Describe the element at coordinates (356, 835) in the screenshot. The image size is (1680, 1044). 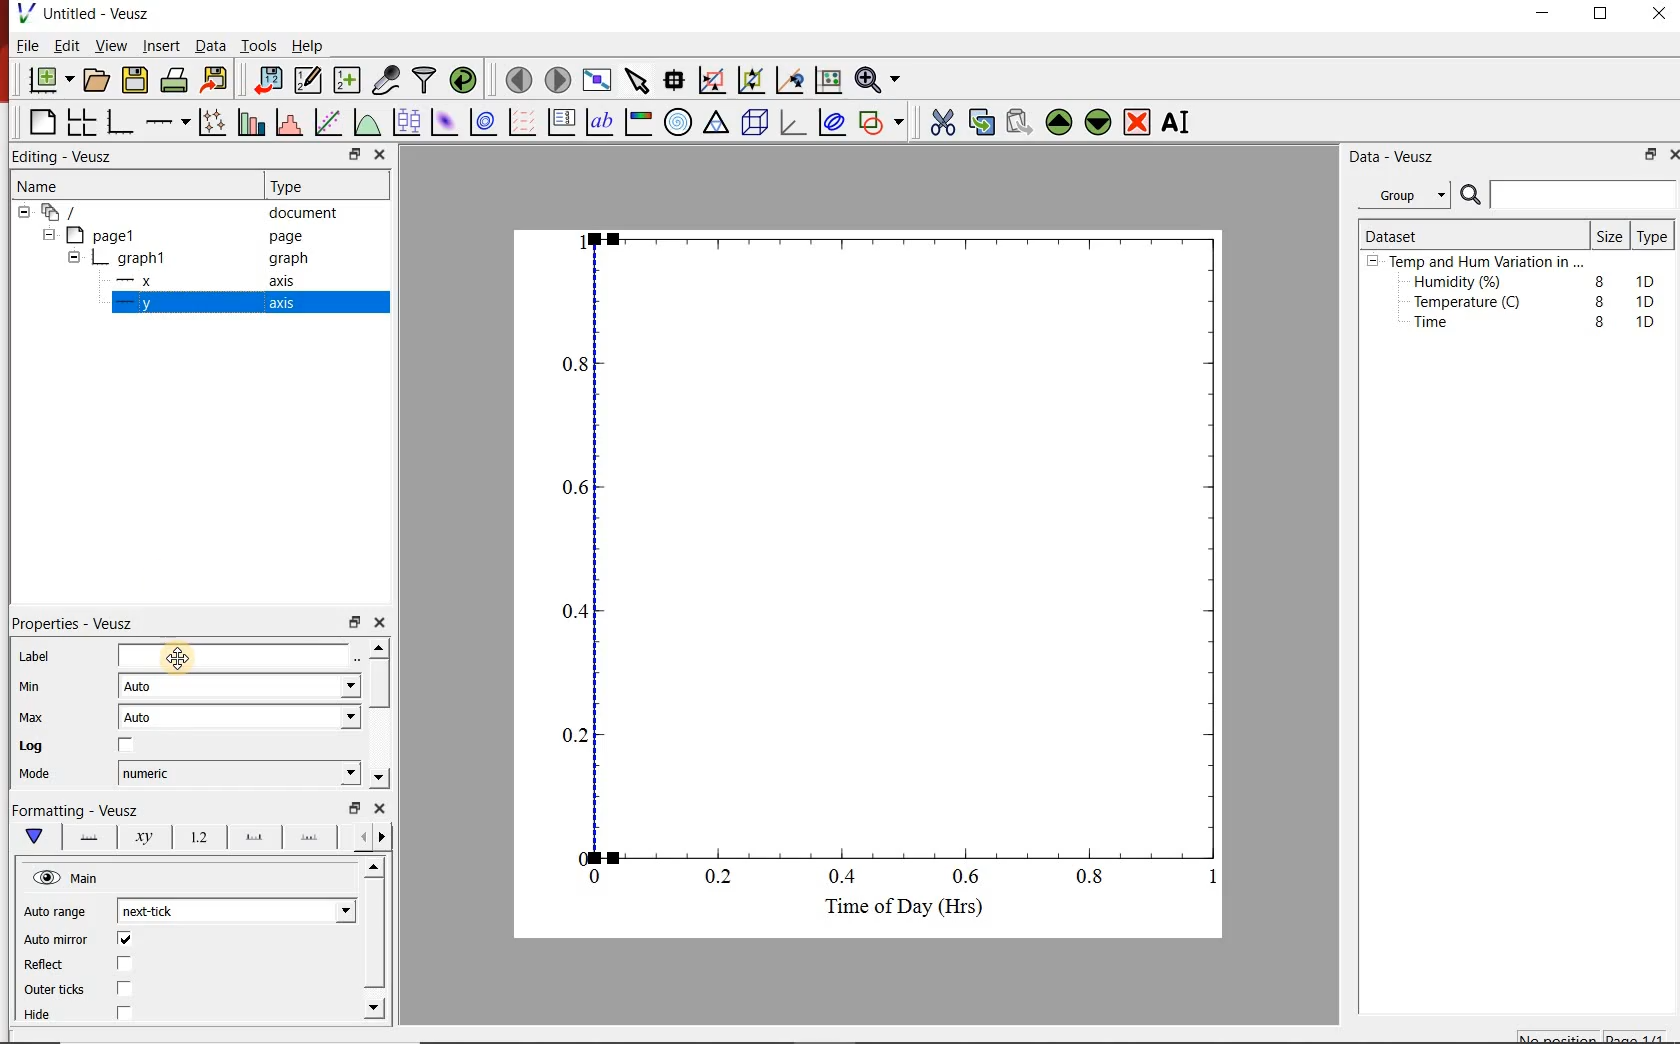
I see `go back` at that location.